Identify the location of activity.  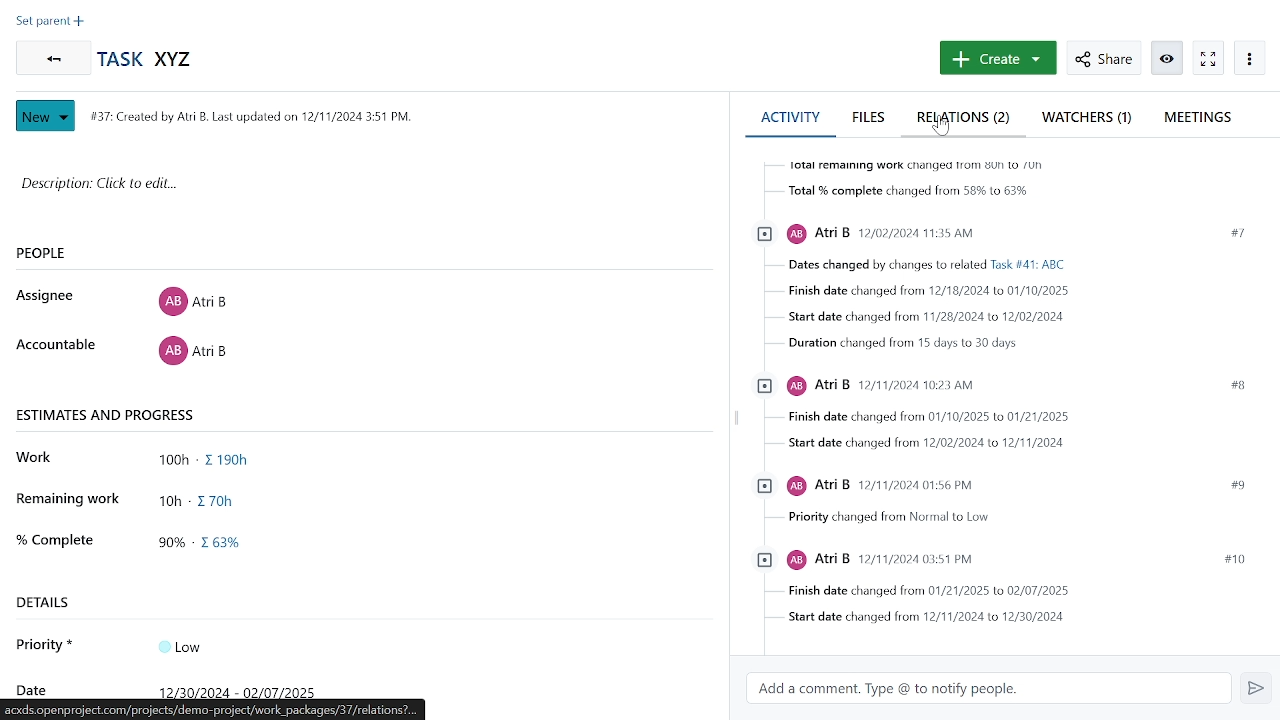
(790, 117).